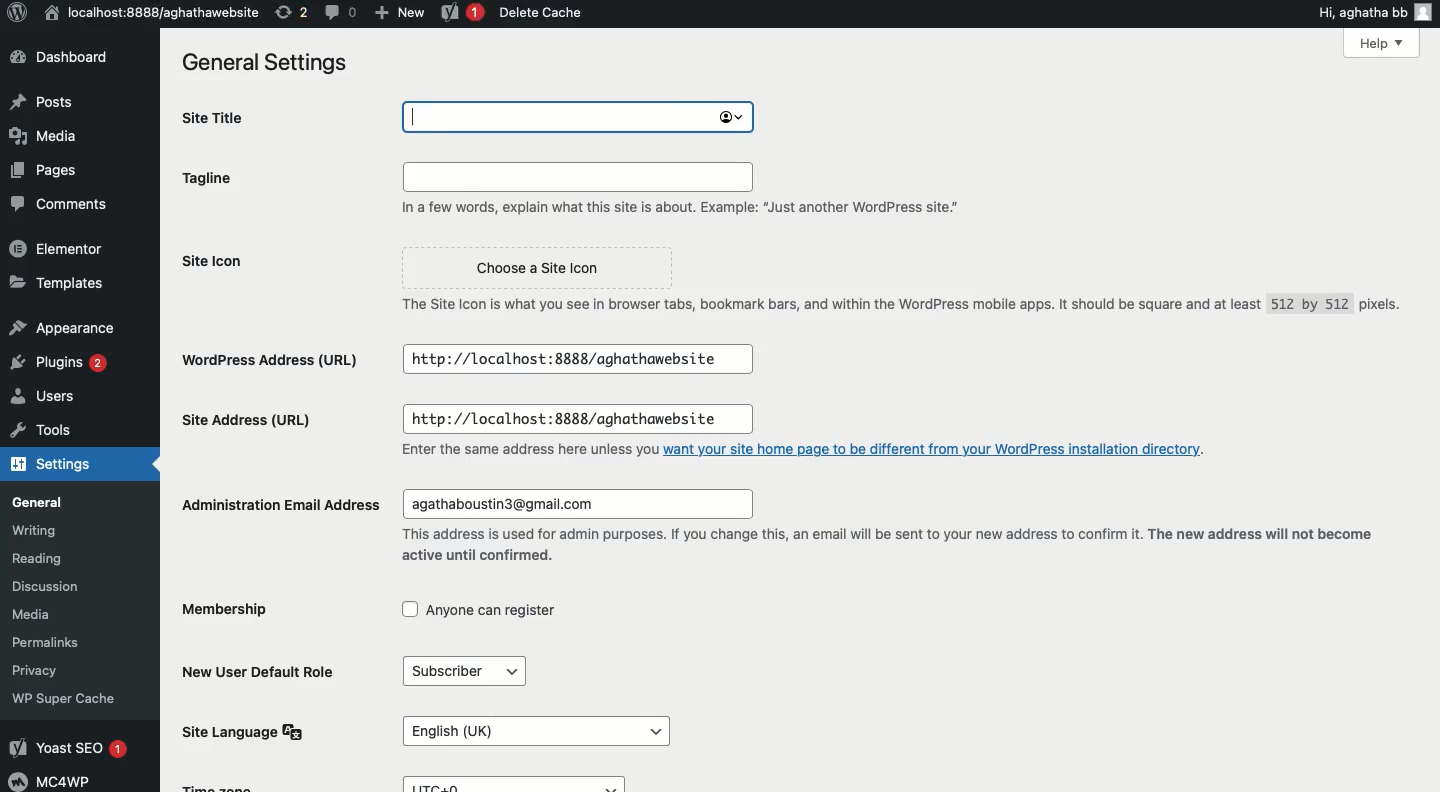  Describe the element at coordinates (674, 207) in the screenshot. I see `In a few words, explain what this site is about. Example: “Just another WordPress site."` at that location.